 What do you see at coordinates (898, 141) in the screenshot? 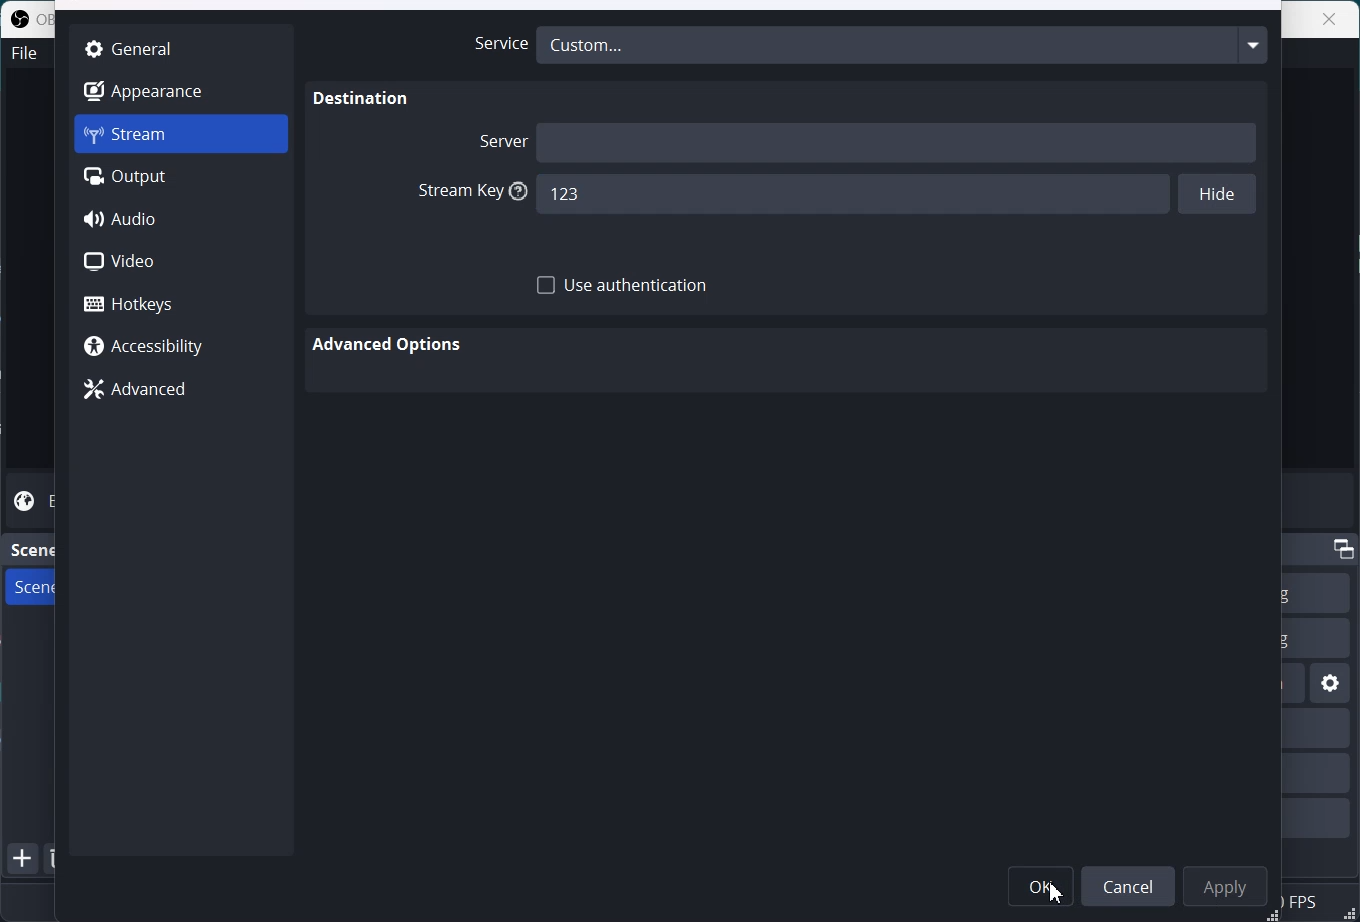
I see `Server name` at bounding box center [898, 141].